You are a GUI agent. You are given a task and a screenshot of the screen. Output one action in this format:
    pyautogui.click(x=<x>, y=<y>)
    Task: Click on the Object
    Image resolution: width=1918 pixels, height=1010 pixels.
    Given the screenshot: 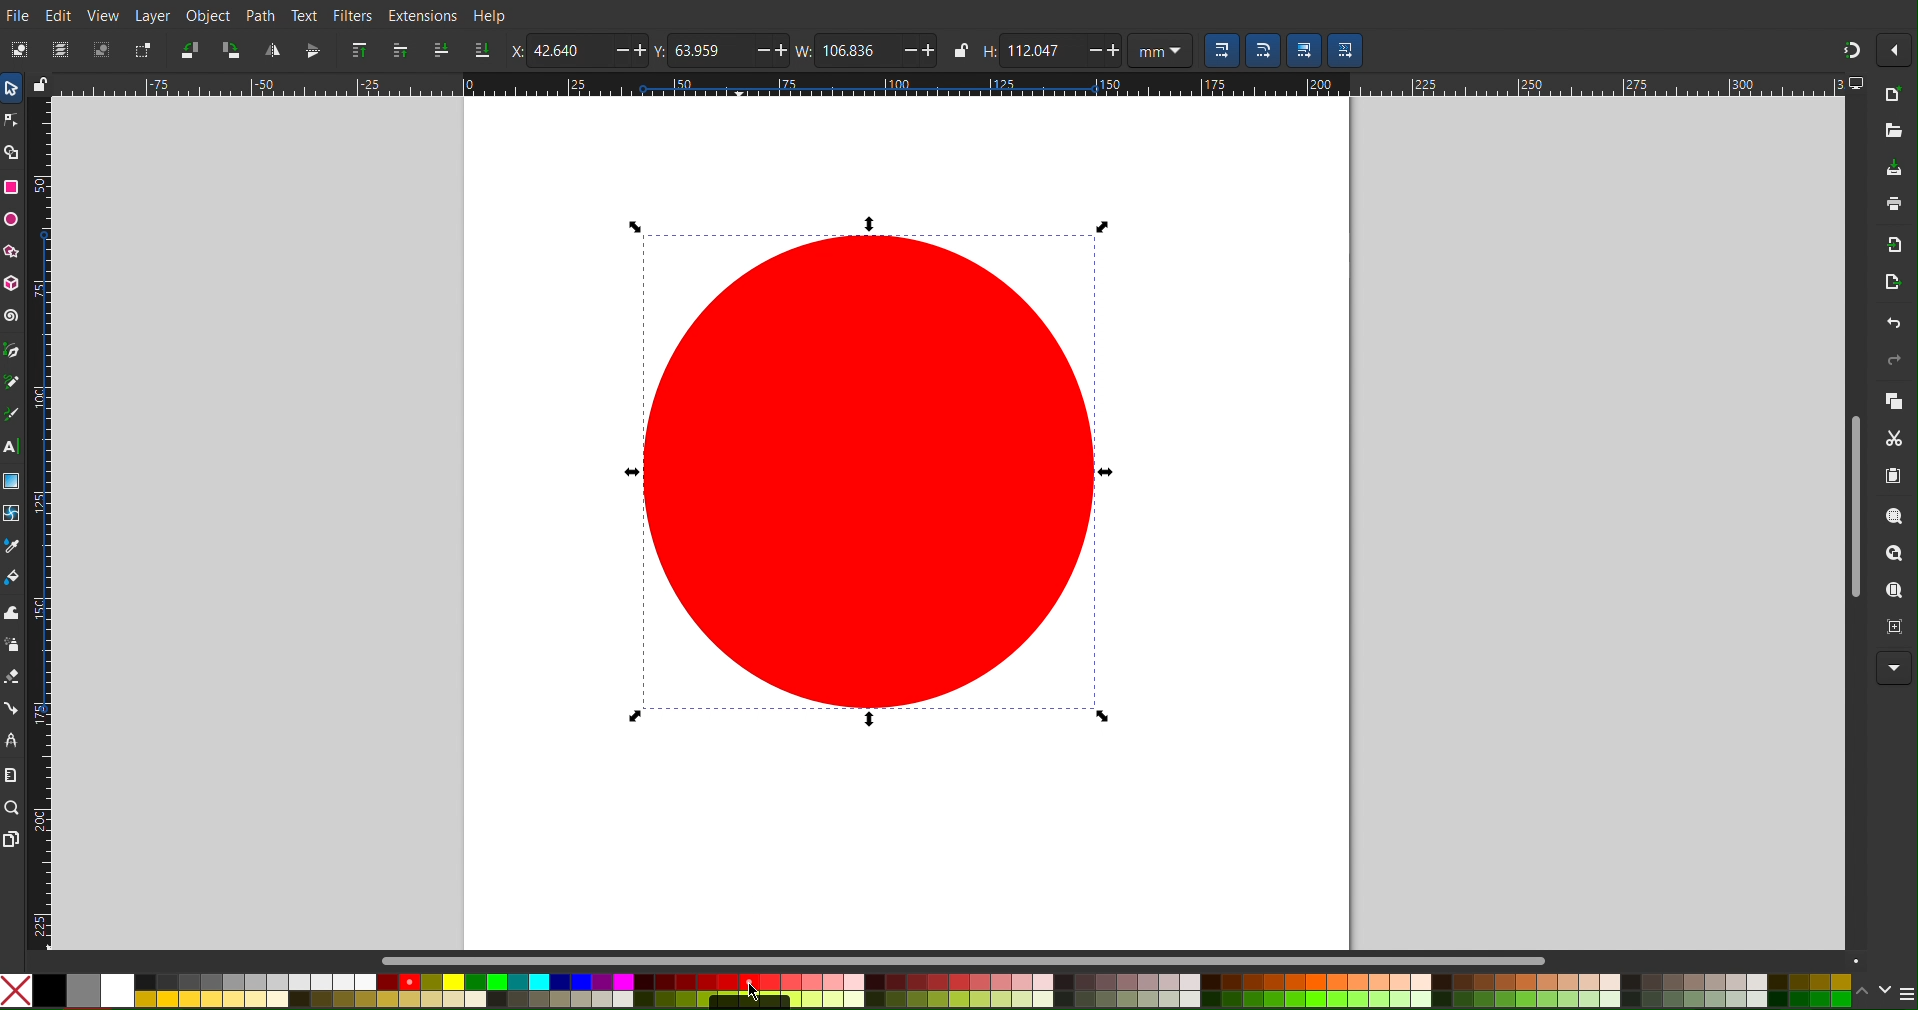 What is the action you would take?
    pyautogui.click(x=207, y=14)
    